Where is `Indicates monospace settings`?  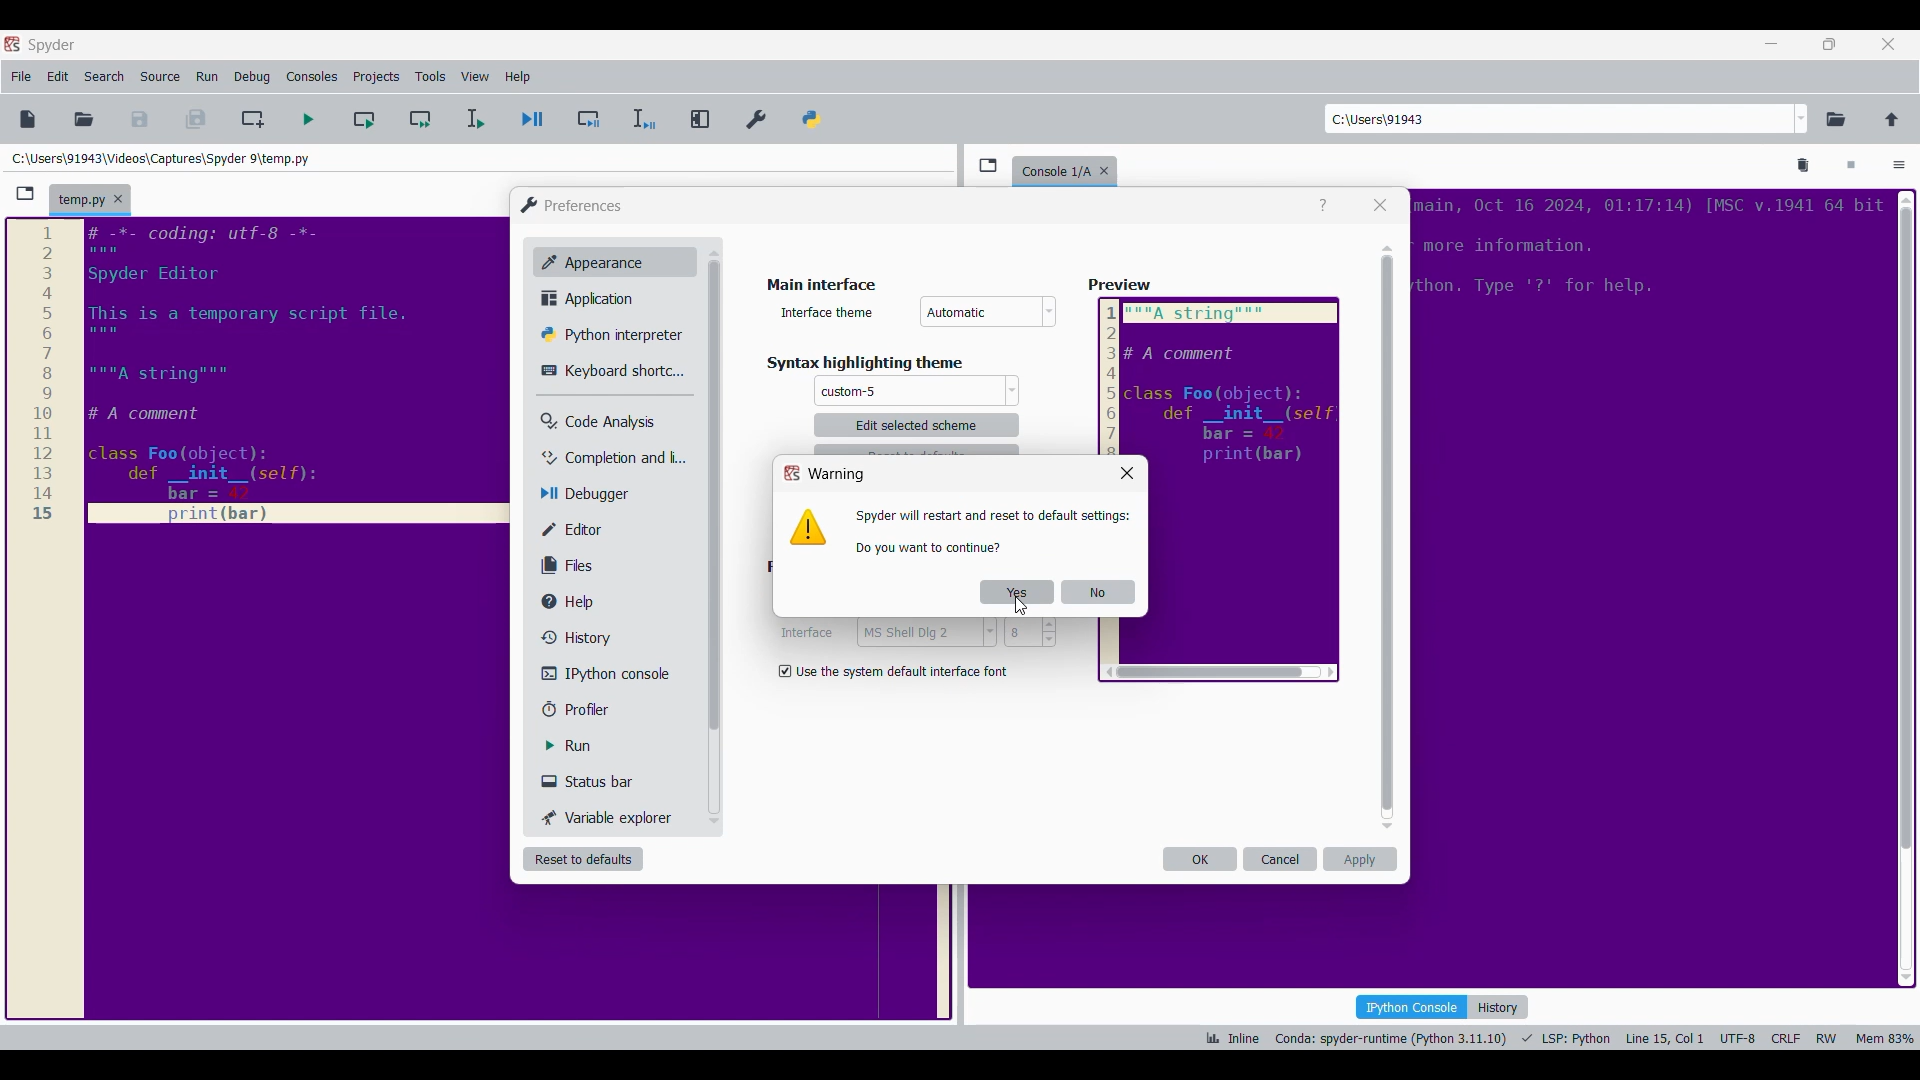
Indicates monospace settings is located at coordinates (812, 595).